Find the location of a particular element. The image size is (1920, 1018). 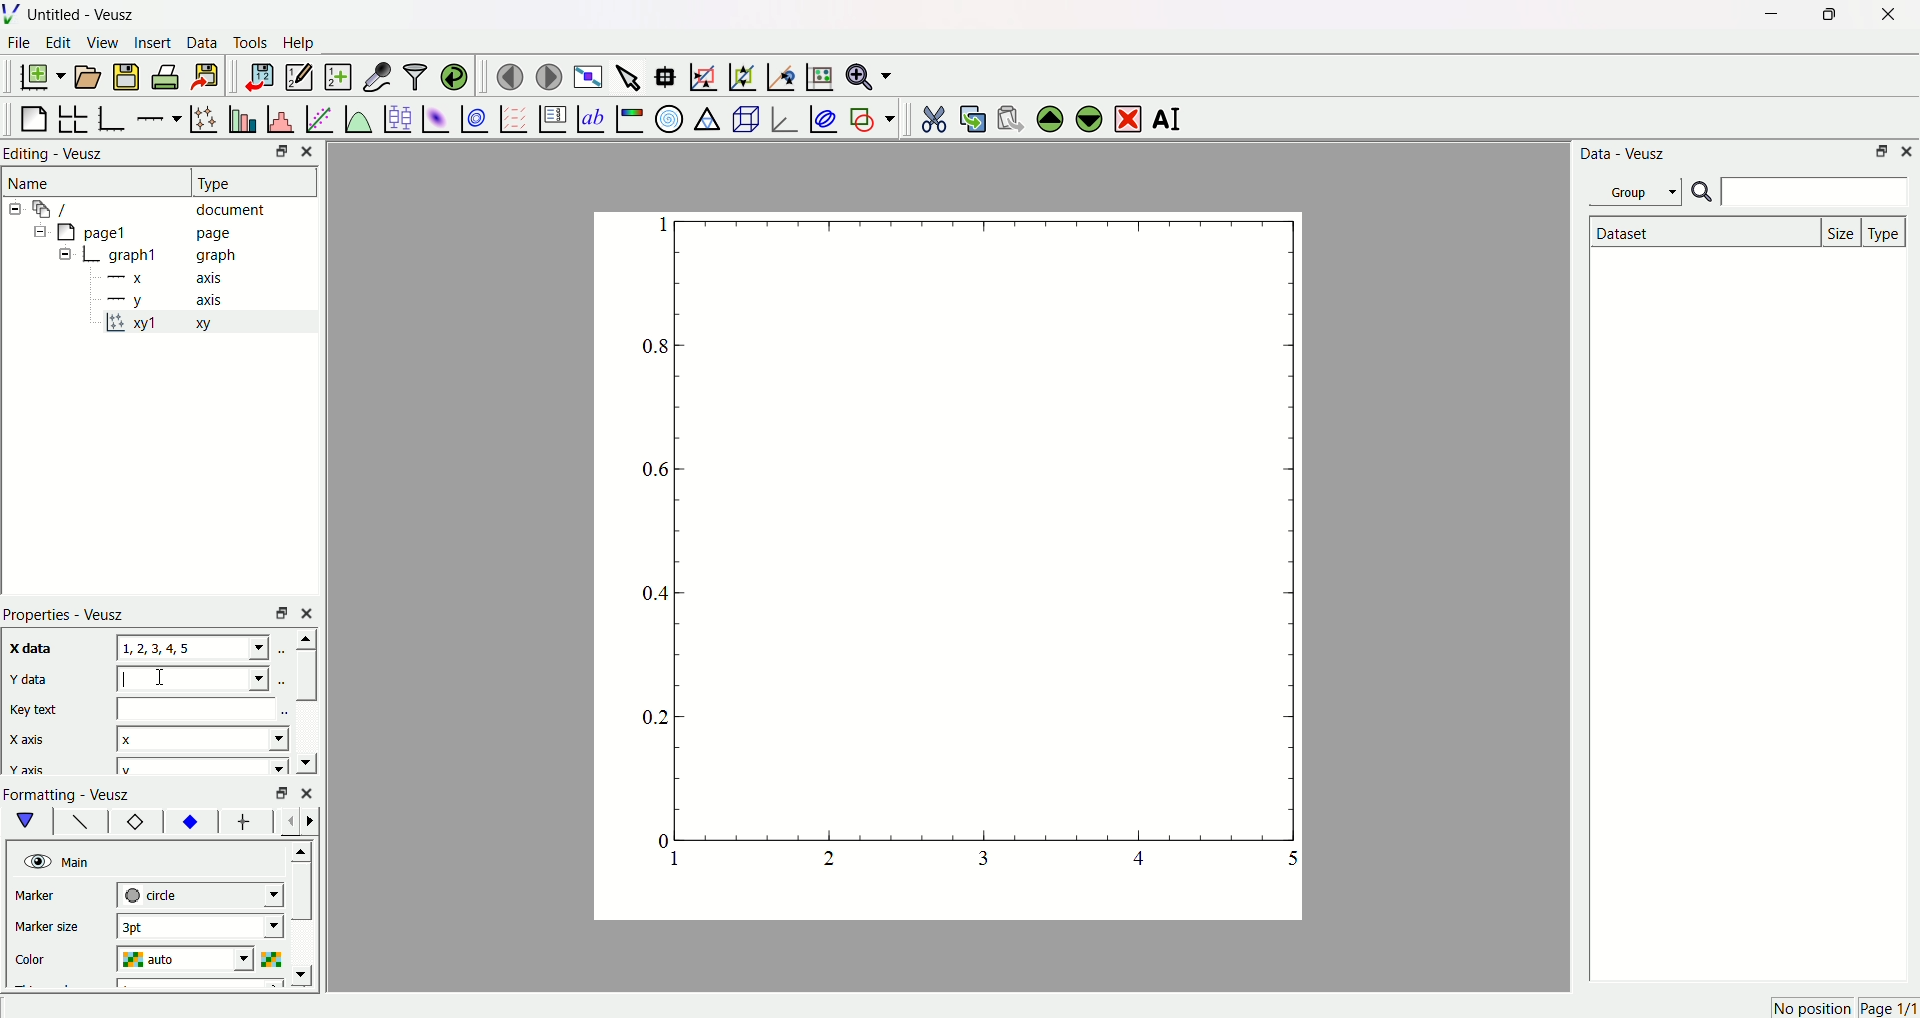

3pt is located at coordinates (199, 926).